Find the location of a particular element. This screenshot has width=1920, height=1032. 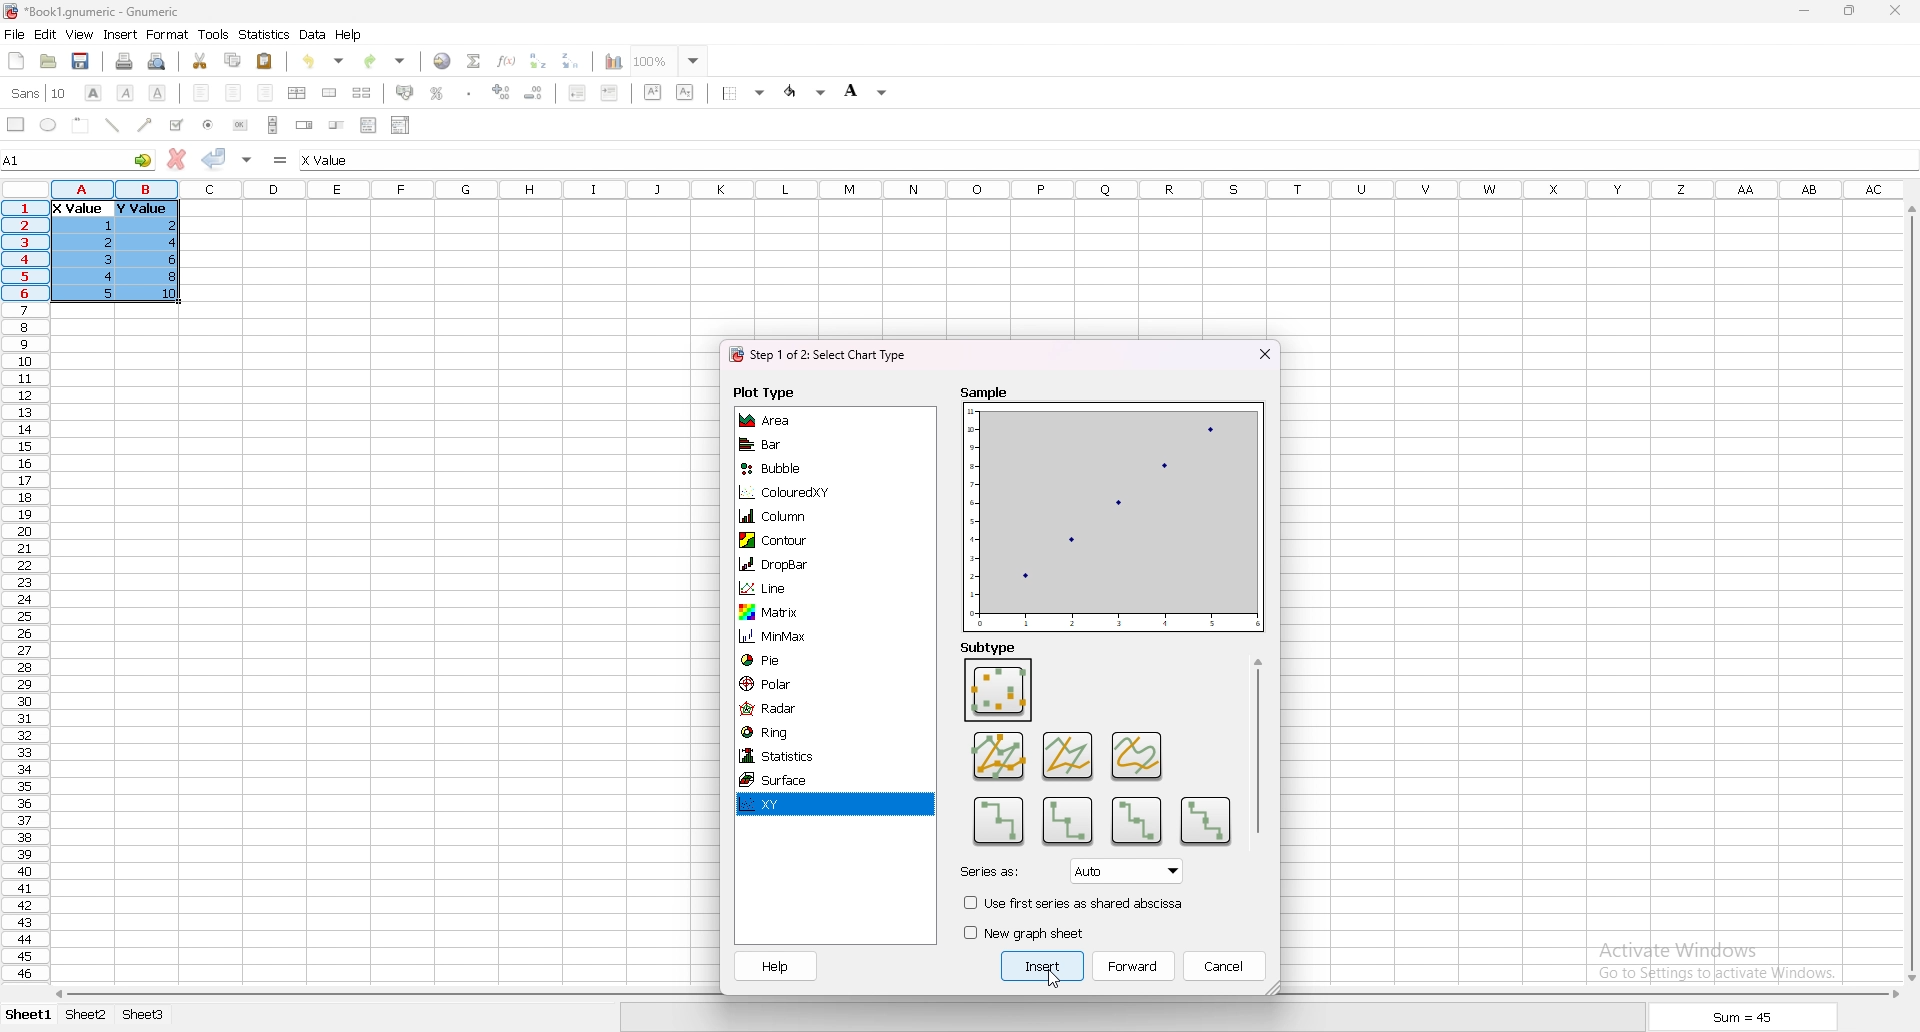

subtype is located at coordinates (1206, 819).